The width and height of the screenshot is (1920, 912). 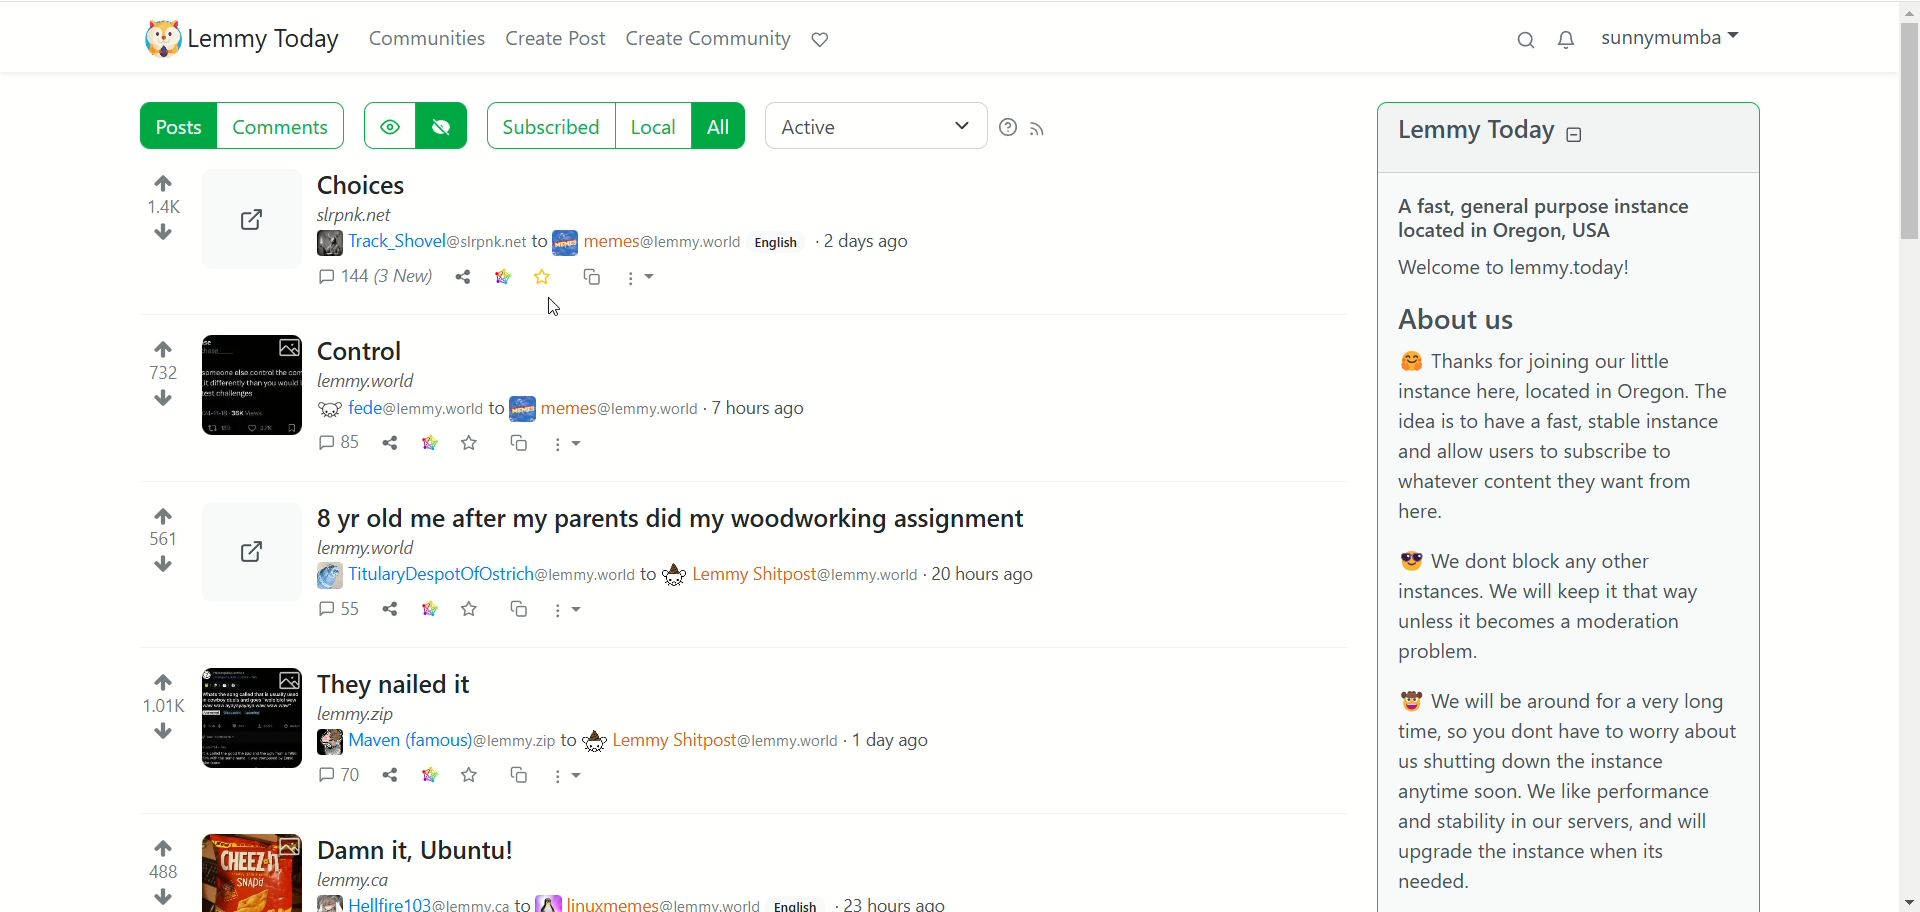 What do you see at coordinates (829, 42) in the screenshot?
I see `support lemmy` at bounding box center [829, 42].